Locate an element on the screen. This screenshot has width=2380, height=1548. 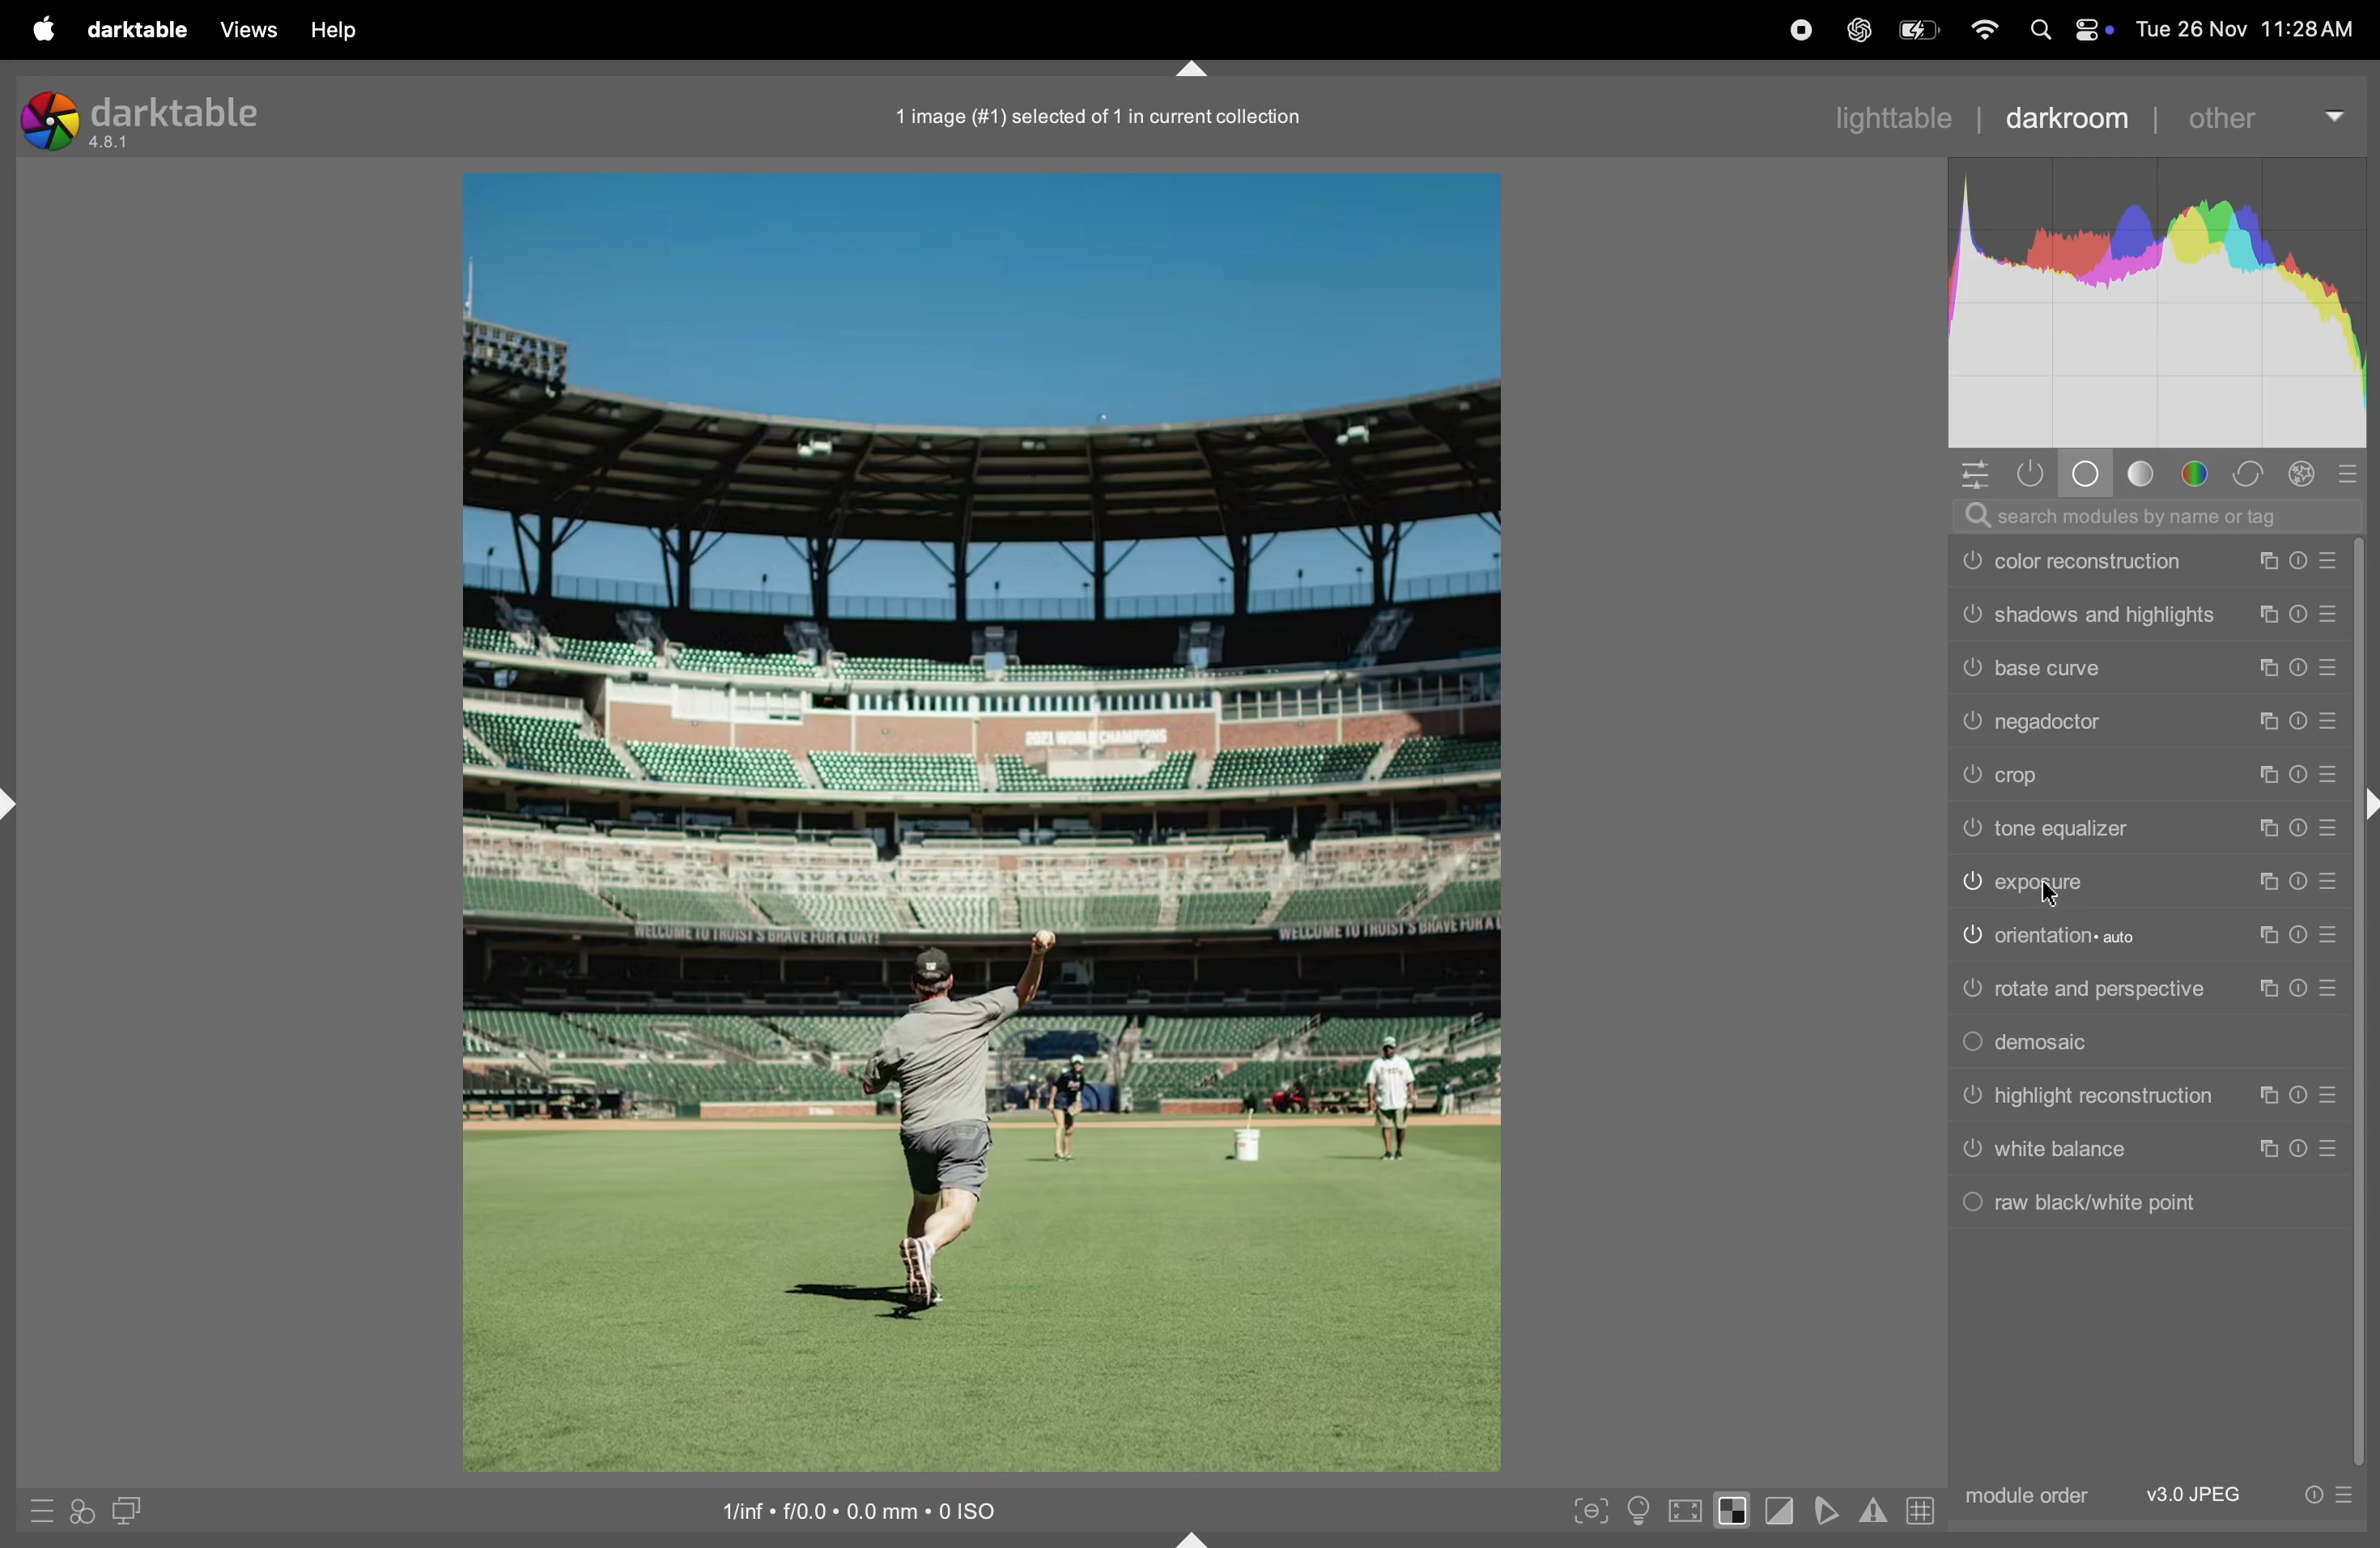
copy is located at coordinates (2269, 1096).